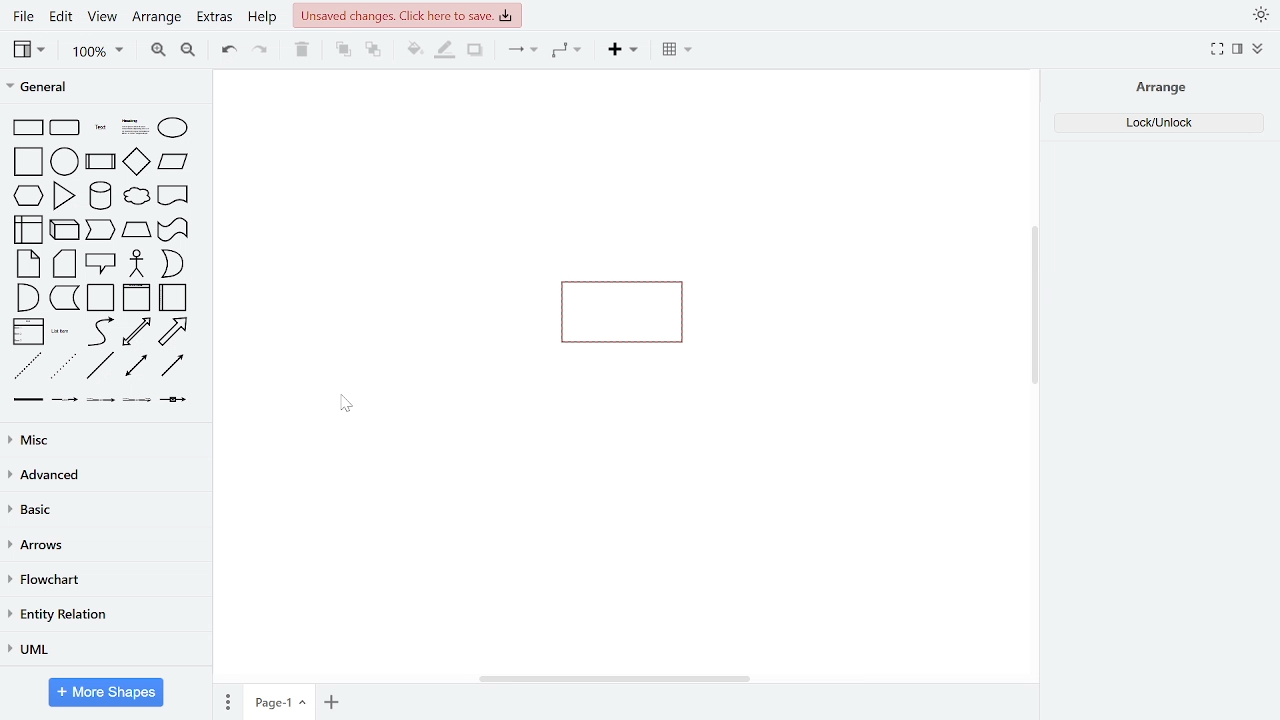 Image resolution: width=1280 pixels, height=720 pixels. Describe the element at coordinates (106, 652) in the screenshot. I see `UML` at that location.